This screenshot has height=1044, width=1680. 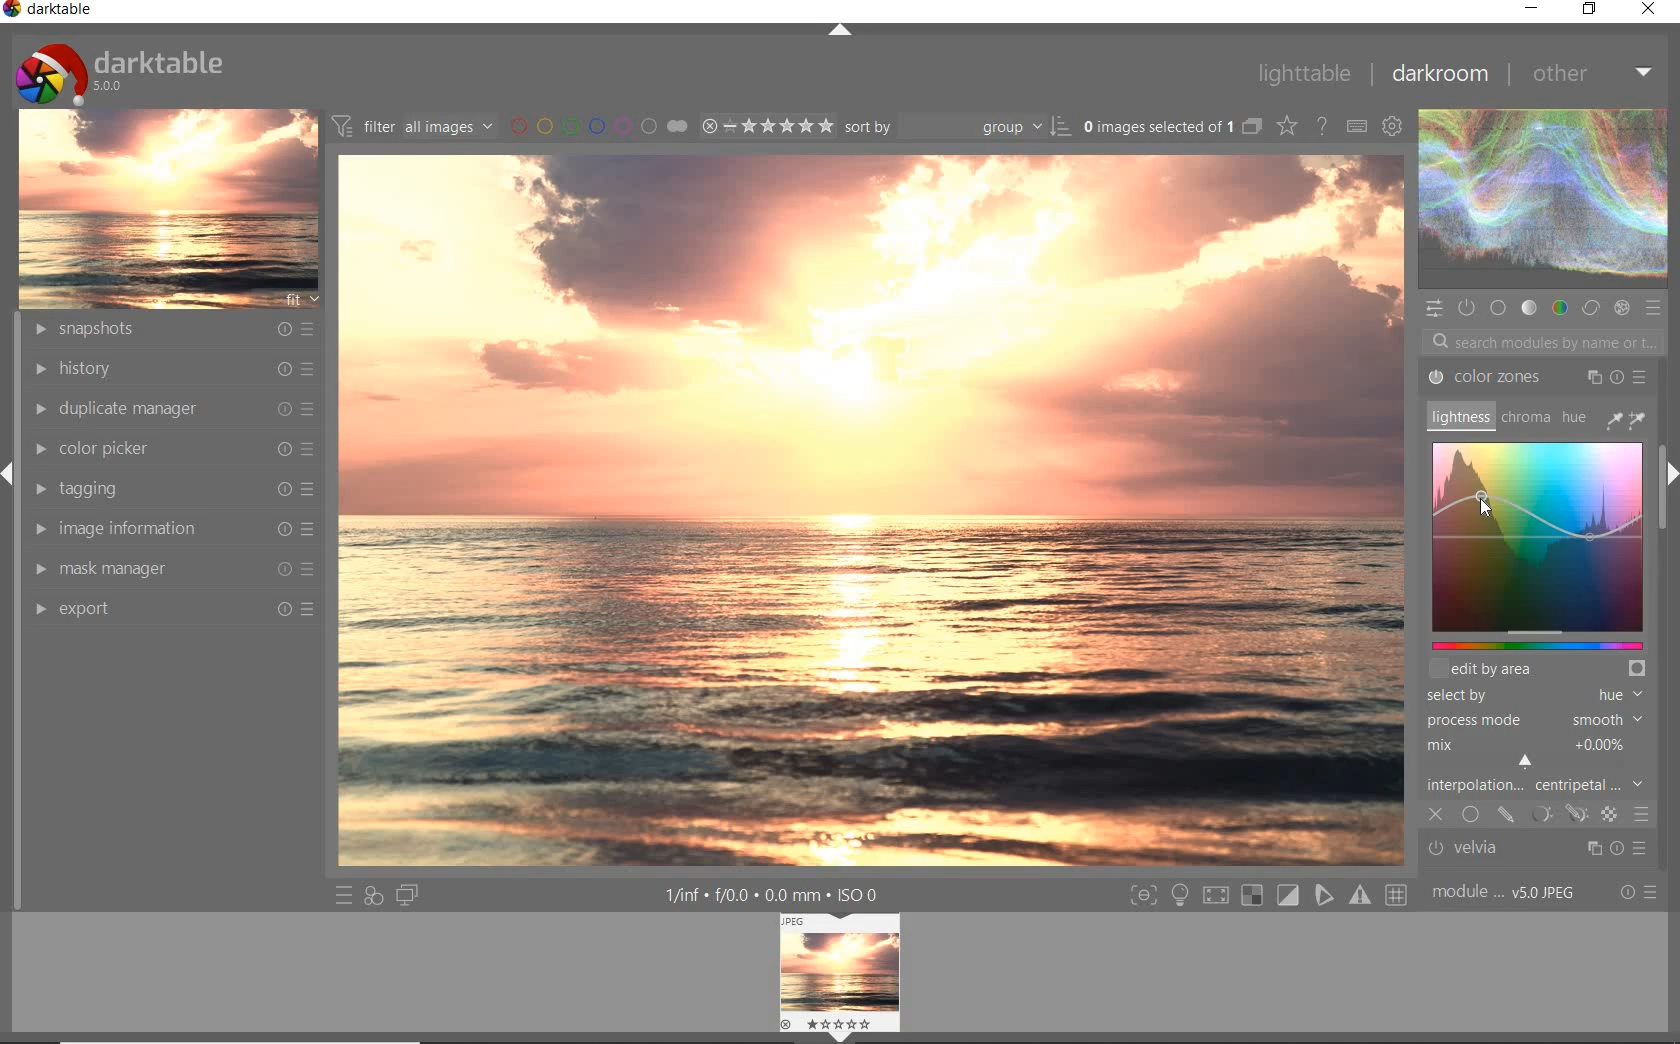 What do you see at coordinates (172, 330) in the screenshot?
I see `SNAPSHOTS` at bounding box center [172, 330].